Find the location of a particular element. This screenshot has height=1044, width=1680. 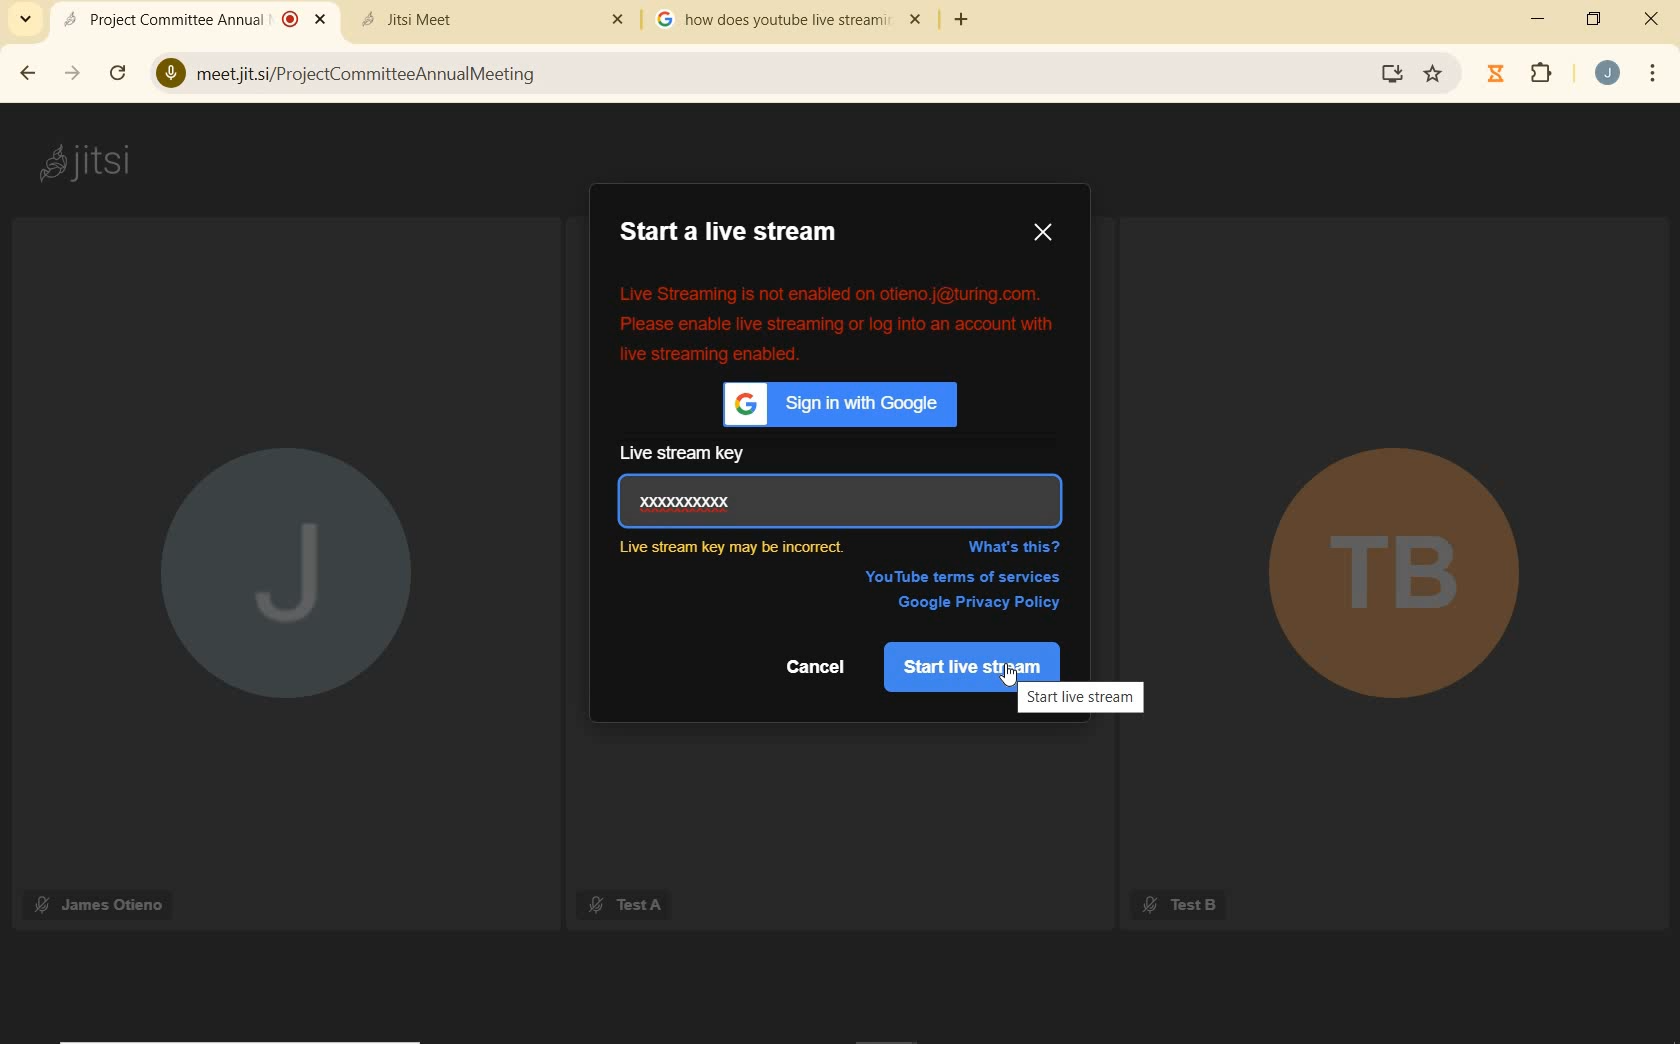

James Otieno is located at coordinates (104, 904).